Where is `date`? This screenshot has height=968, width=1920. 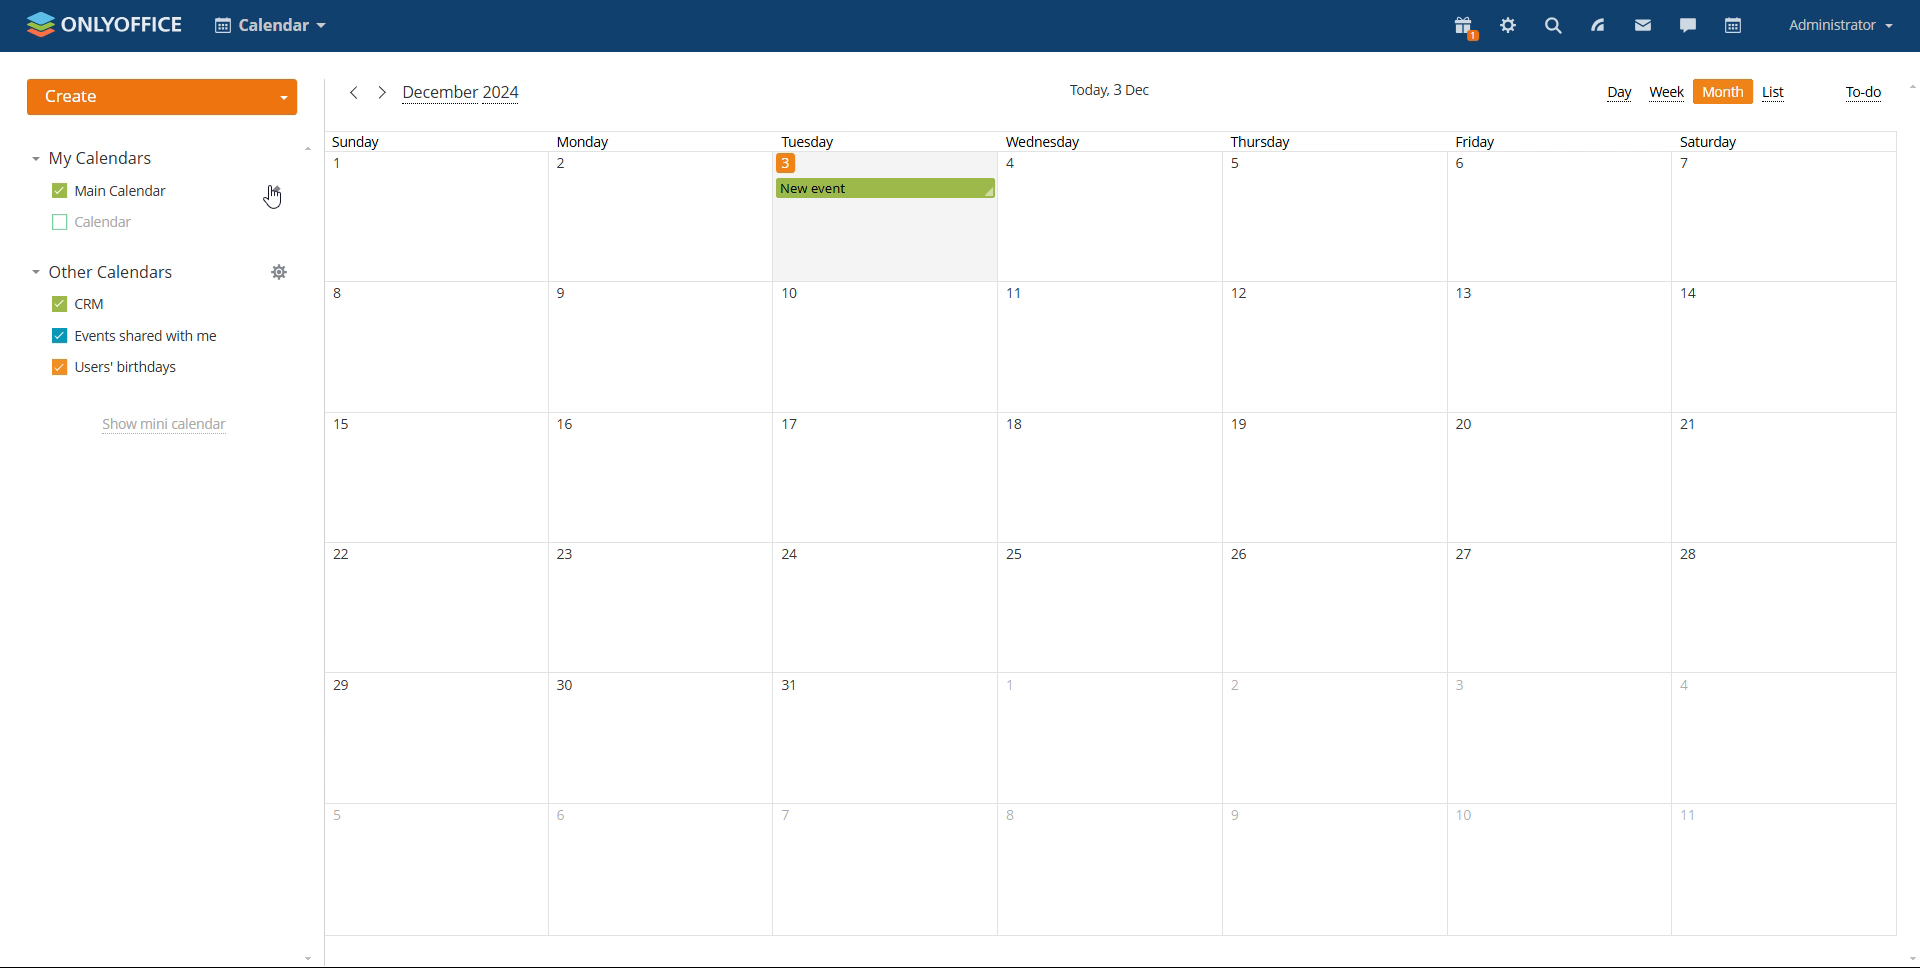 date is located at coordinates (1330, 217).